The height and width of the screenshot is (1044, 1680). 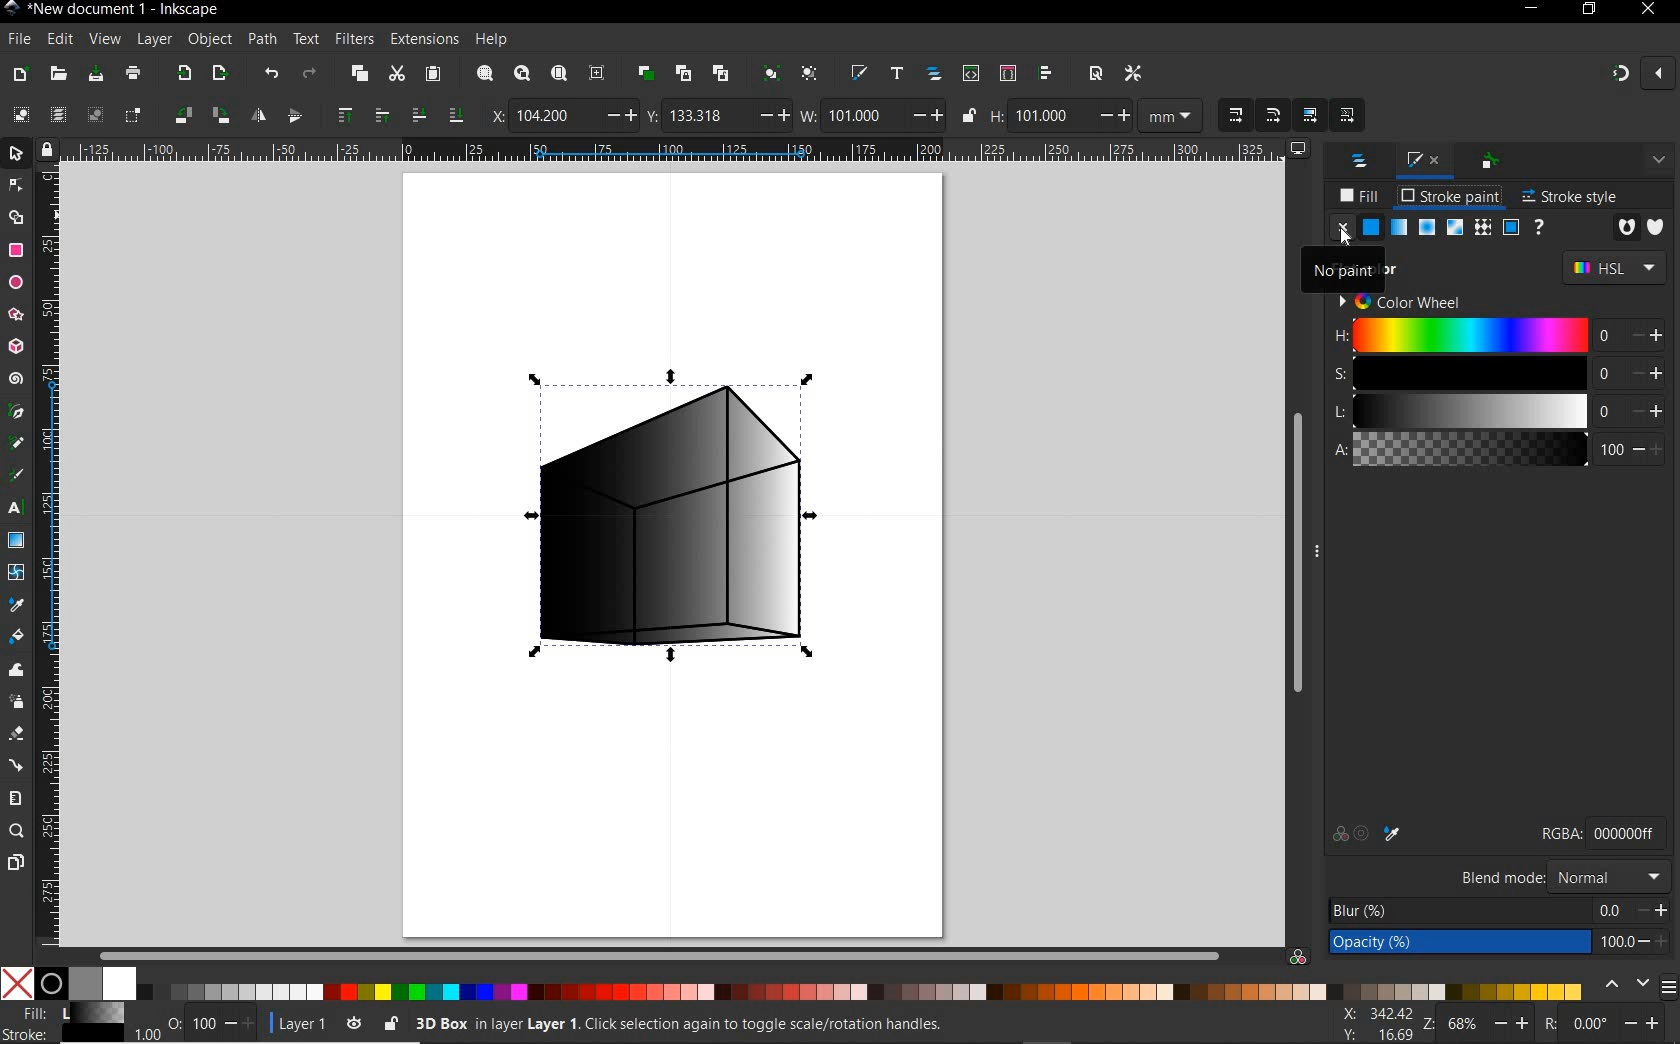 I want to click on COLOR MODE, so click(x=791, y=984).